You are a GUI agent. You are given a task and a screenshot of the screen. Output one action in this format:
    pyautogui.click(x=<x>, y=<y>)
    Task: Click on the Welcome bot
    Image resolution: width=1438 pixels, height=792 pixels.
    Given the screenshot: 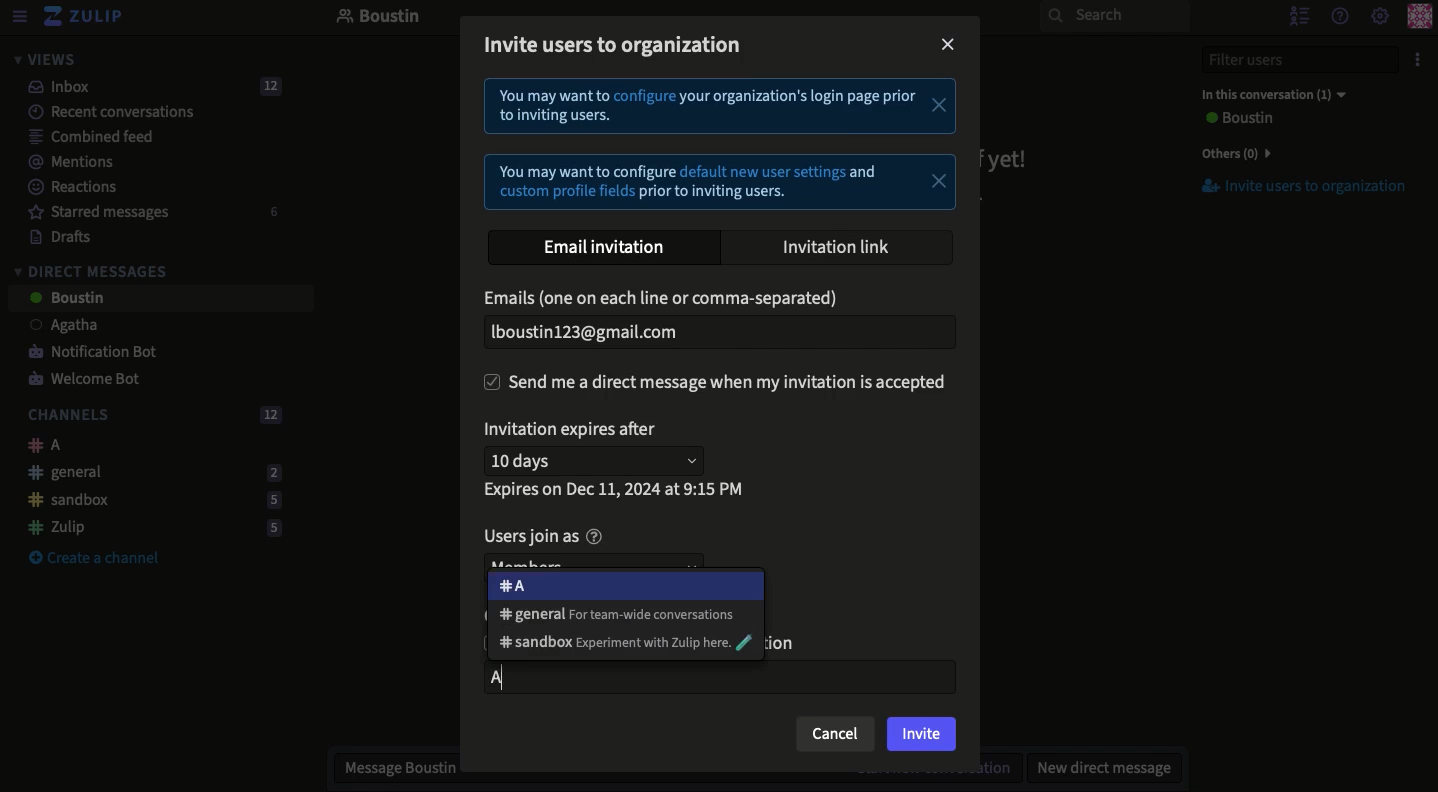 What is the action you would take?
    pyautogui.click(x=87, y=380)
    